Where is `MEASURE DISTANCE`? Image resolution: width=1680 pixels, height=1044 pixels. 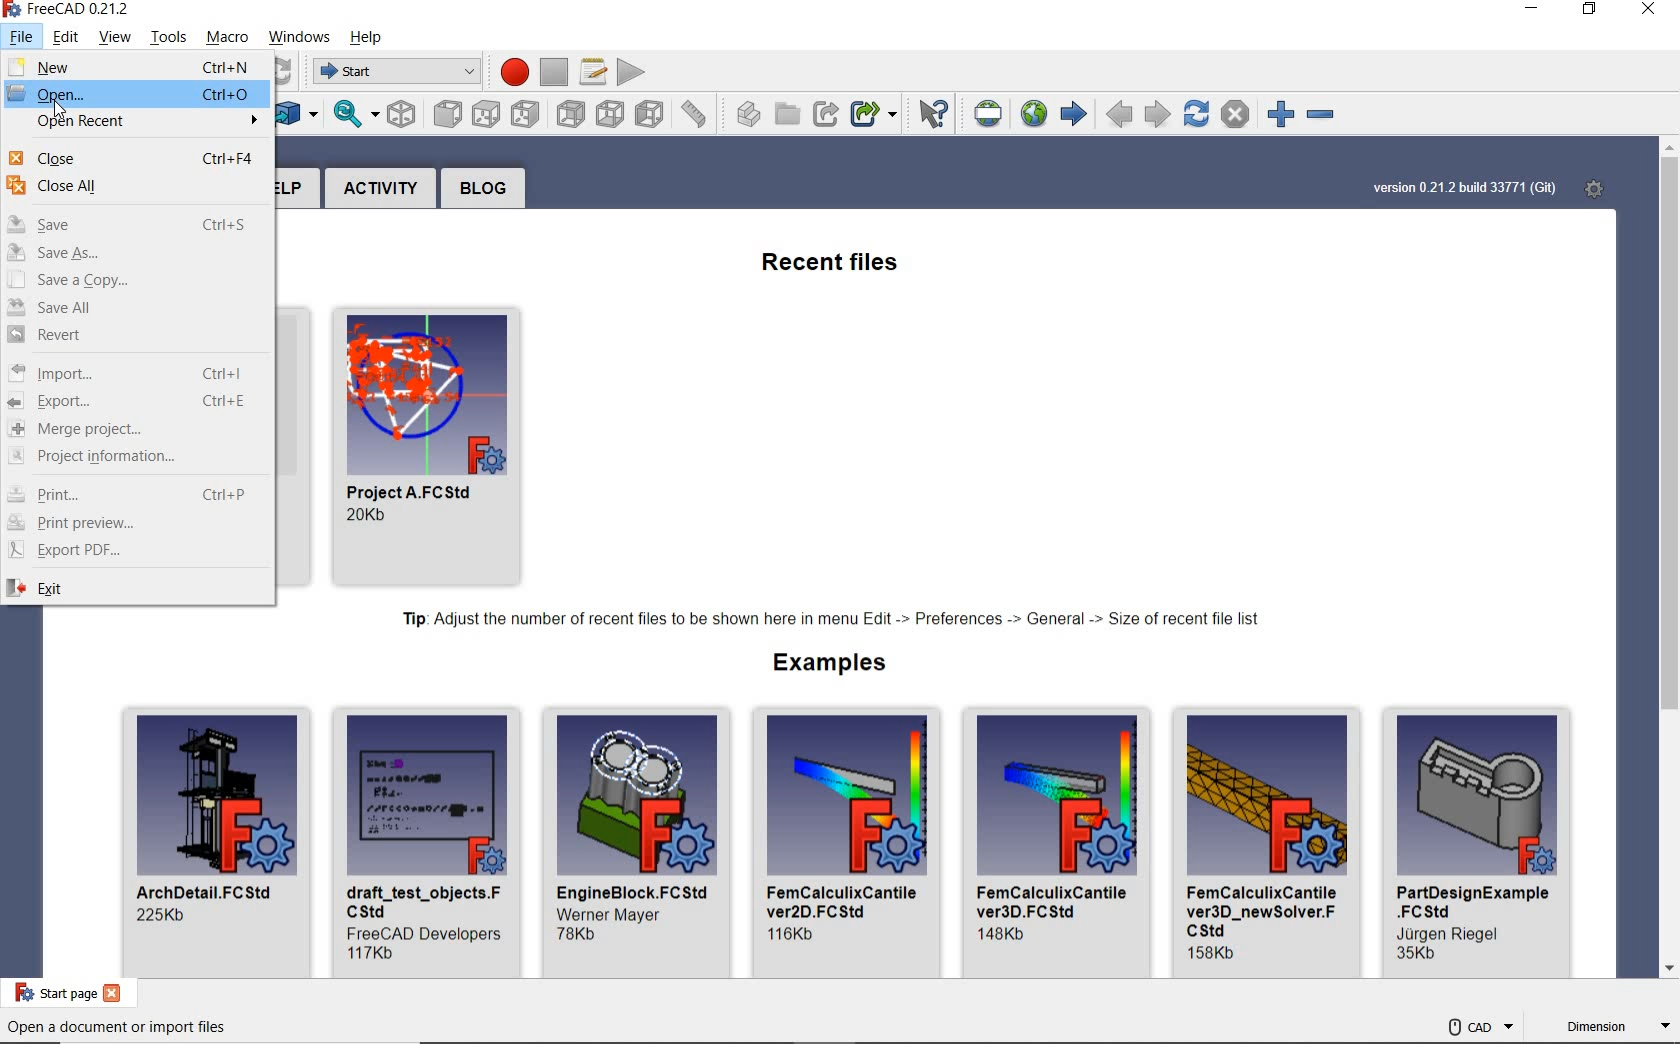
MEASURE DISTANCE is located at coordinates (697, 112).